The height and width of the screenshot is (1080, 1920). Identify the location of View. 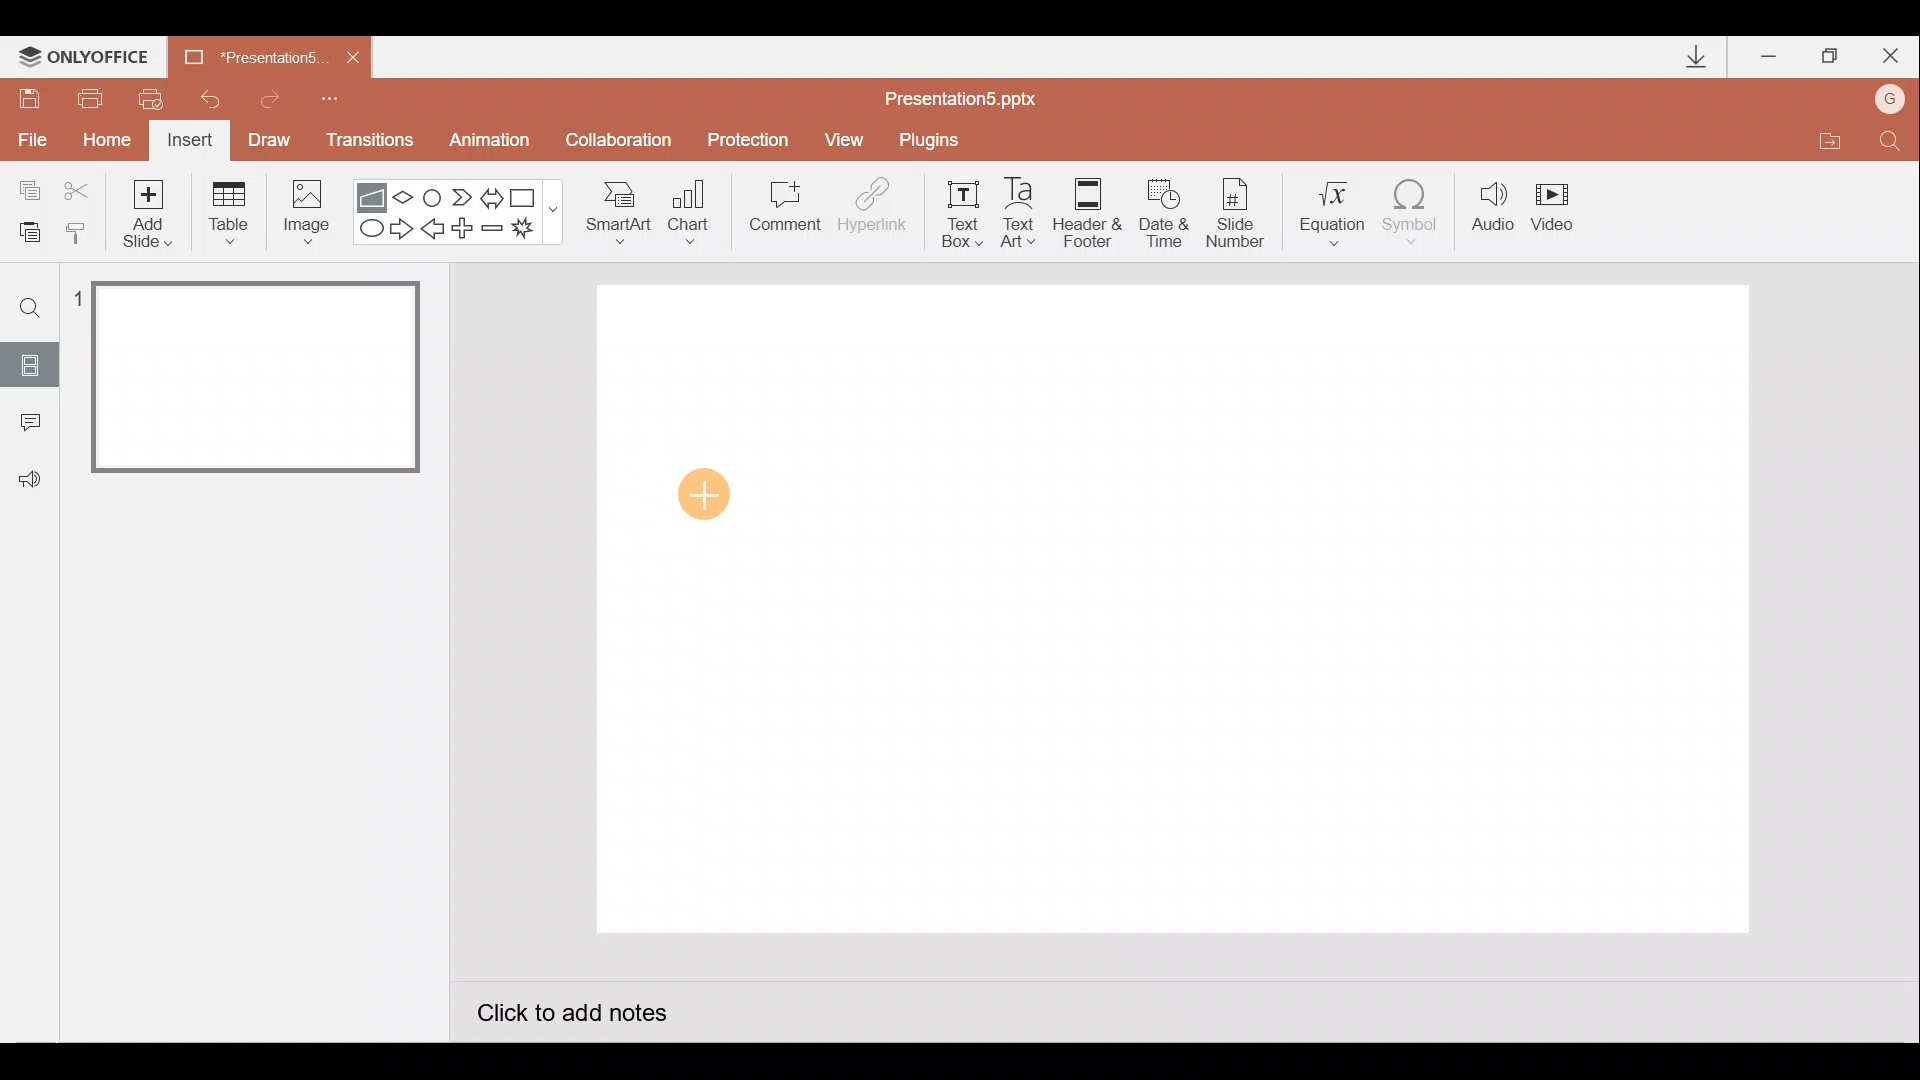
(847, 138).